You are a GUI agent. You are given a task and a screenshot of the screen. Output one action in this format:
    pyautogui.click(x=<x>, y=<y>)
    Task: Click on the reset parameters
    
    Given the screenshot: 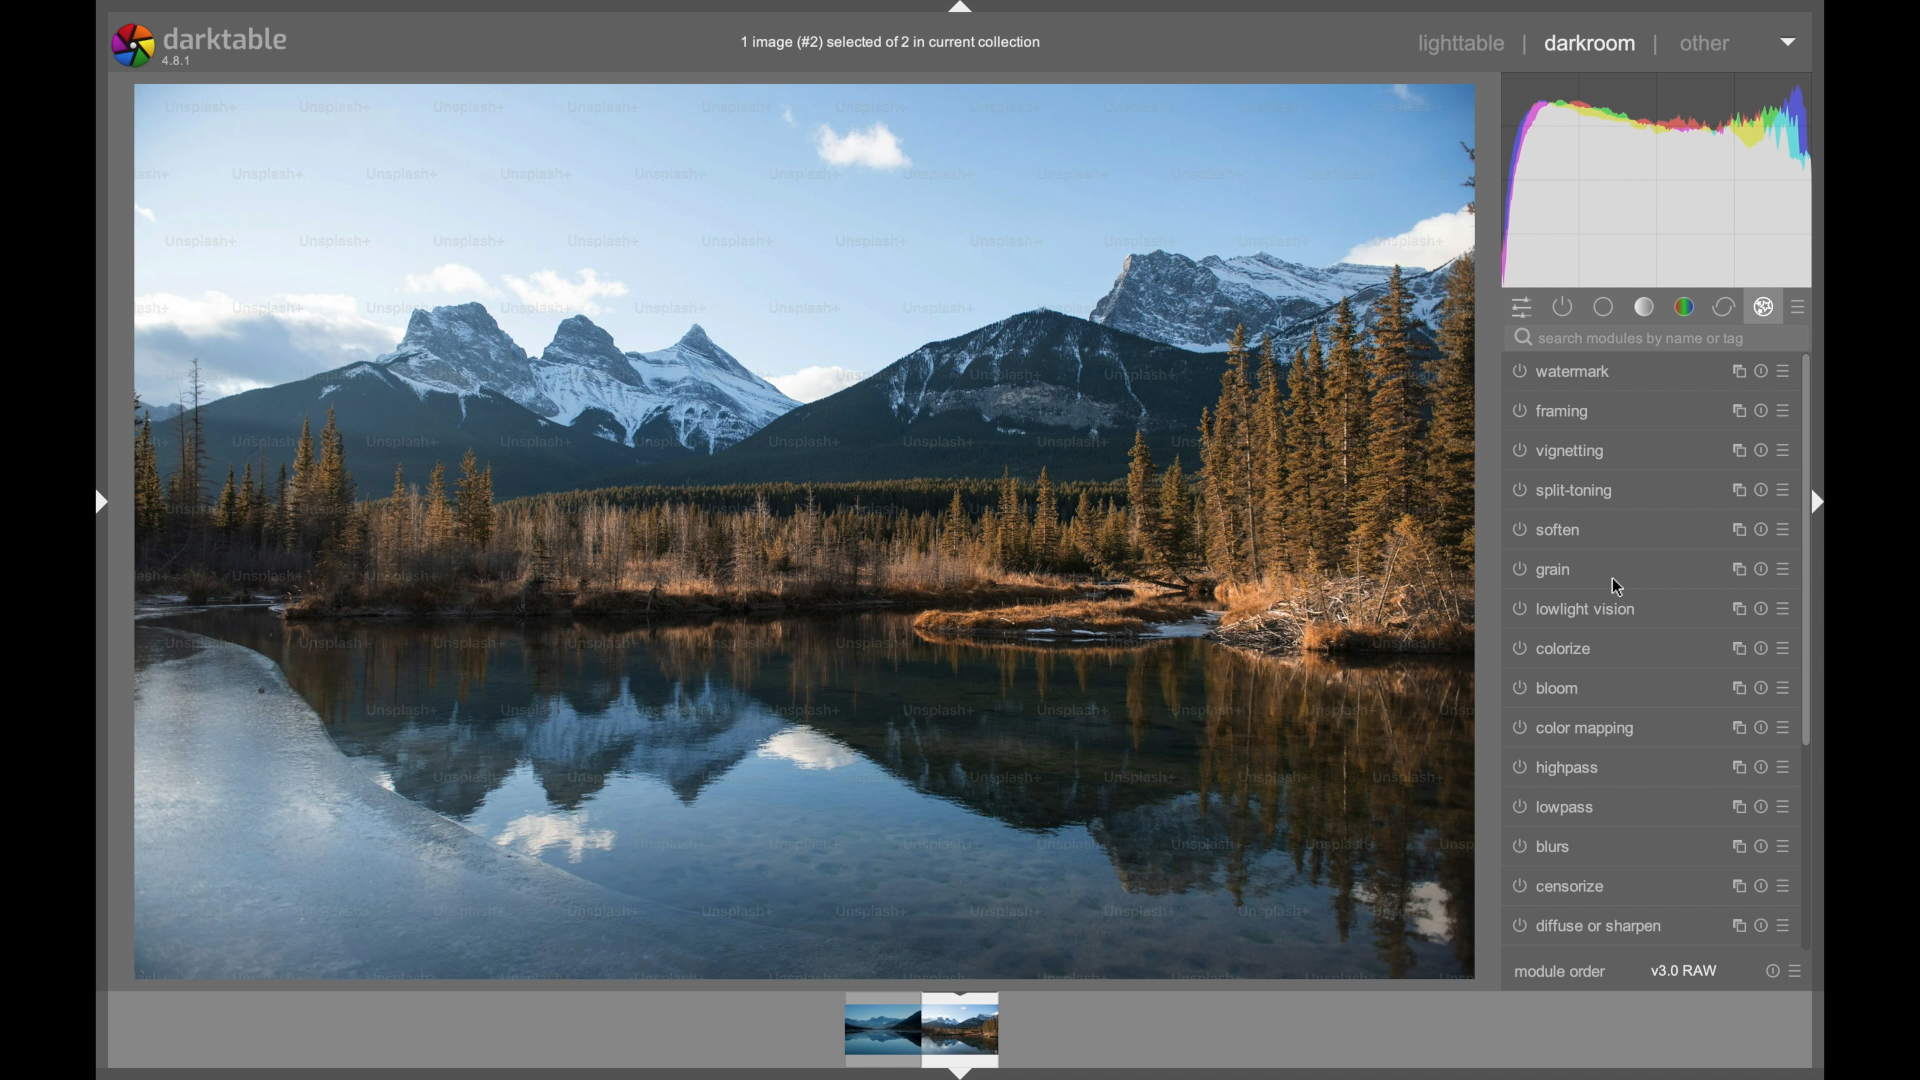 What is the action you would take?
    pyautogui.click(x=1761, y=885)
    